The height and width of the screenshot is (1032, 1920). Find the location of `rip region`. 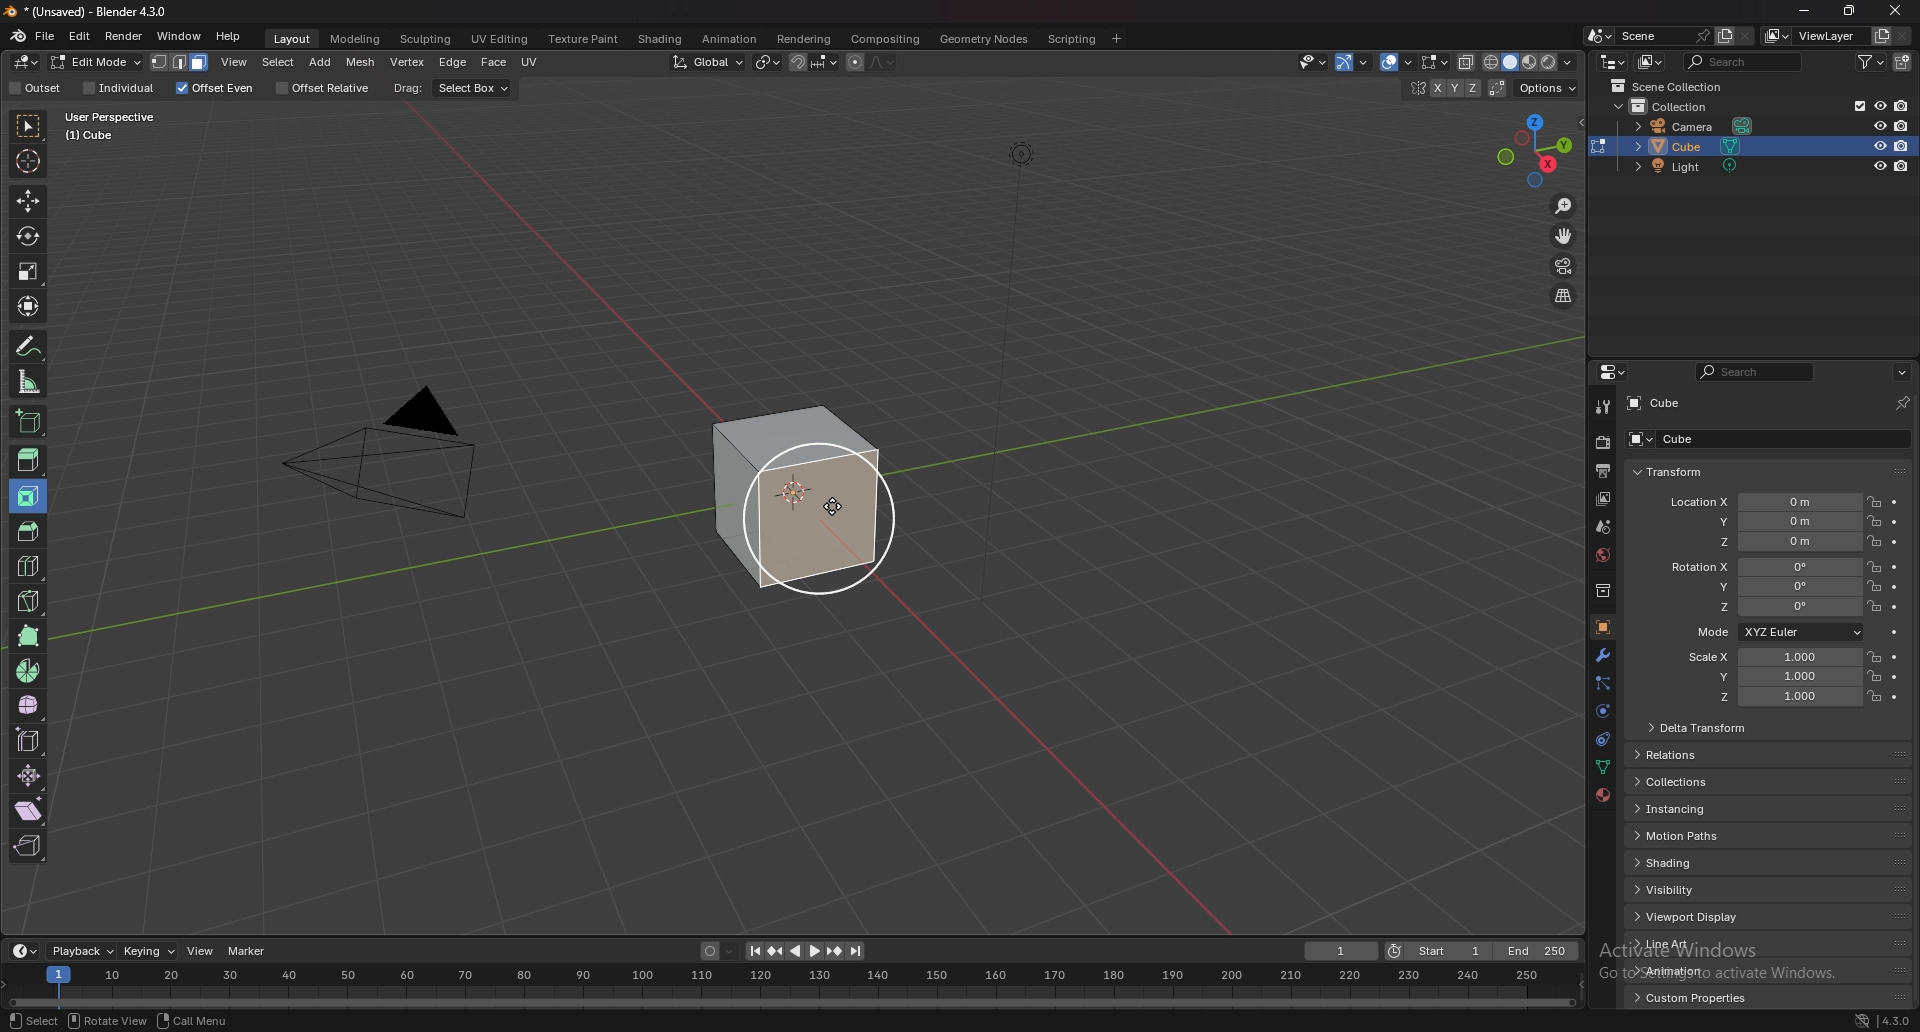

rip region is located at coordinates (27, 846).